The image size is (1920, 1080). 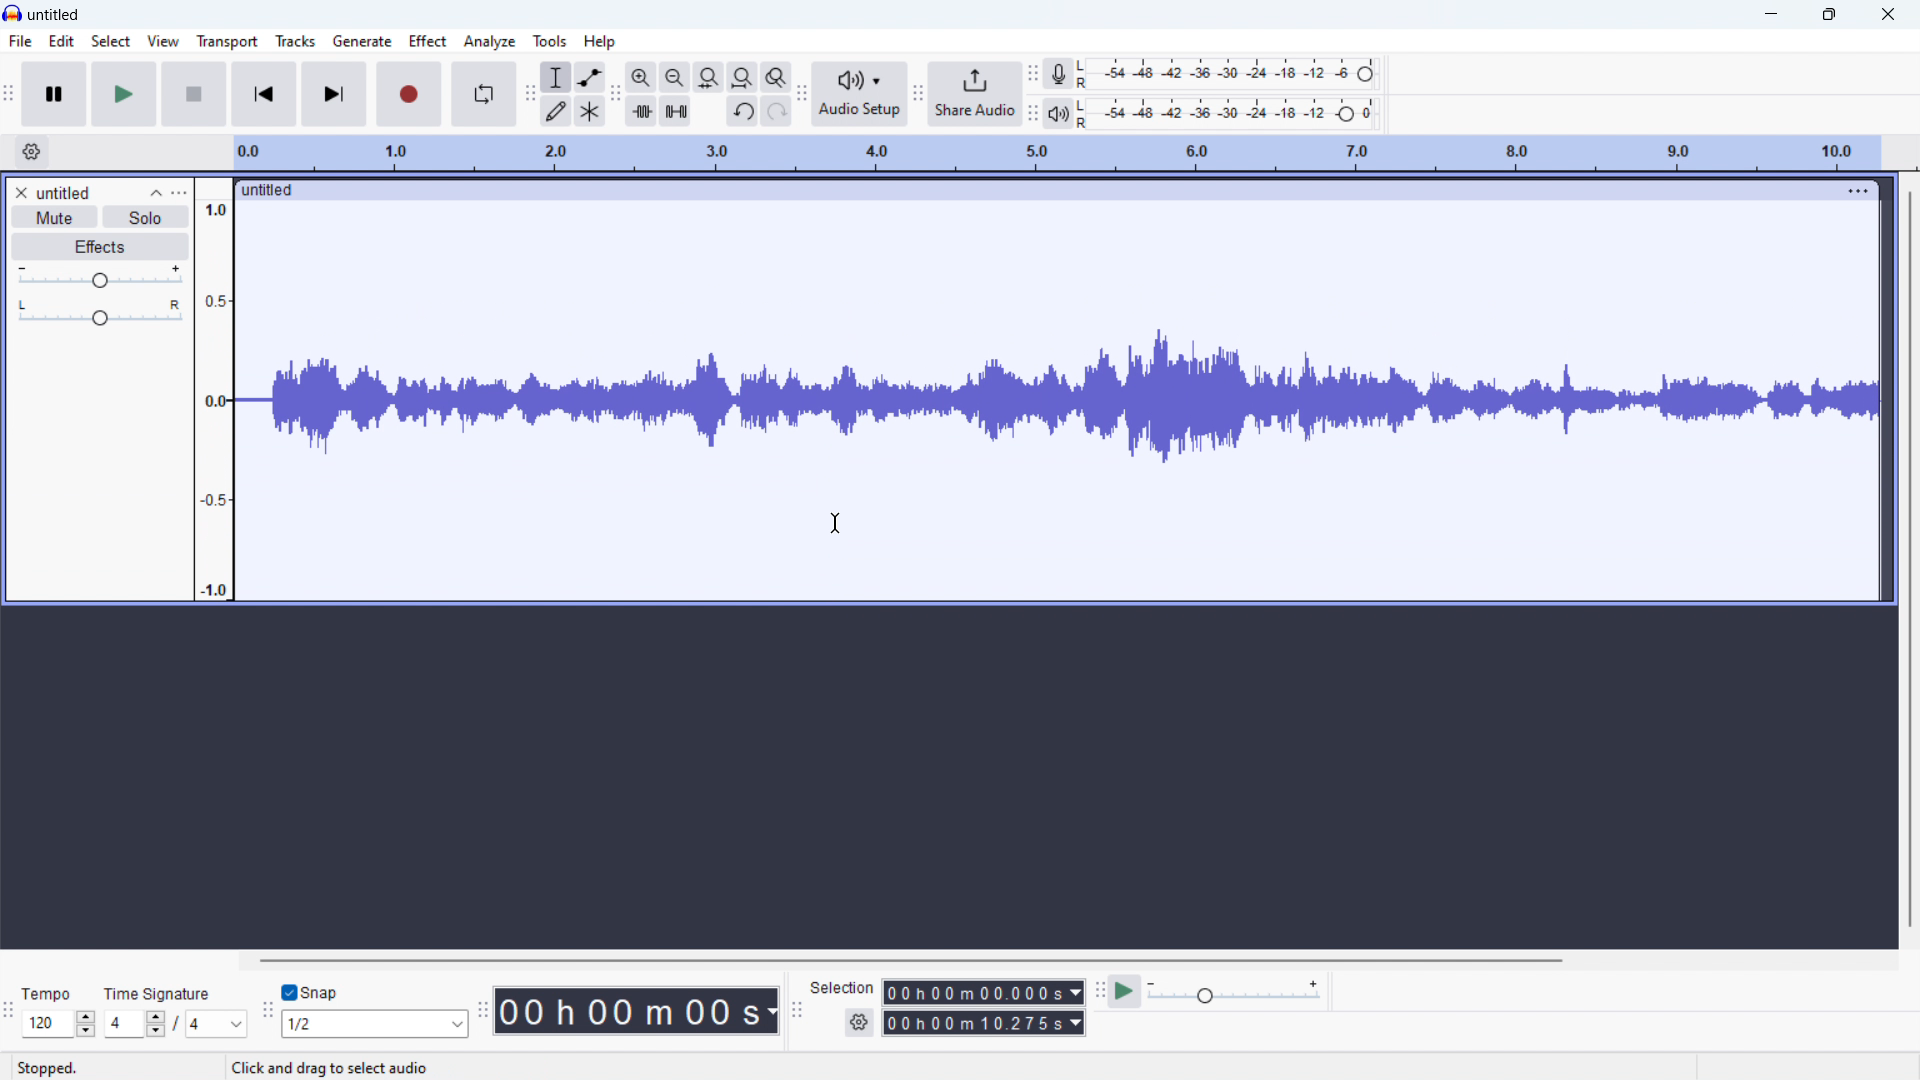 What do you see at coordinates (1827, 14) in the screenshot?
I see `maximize` at bounding box center [1827, 14].